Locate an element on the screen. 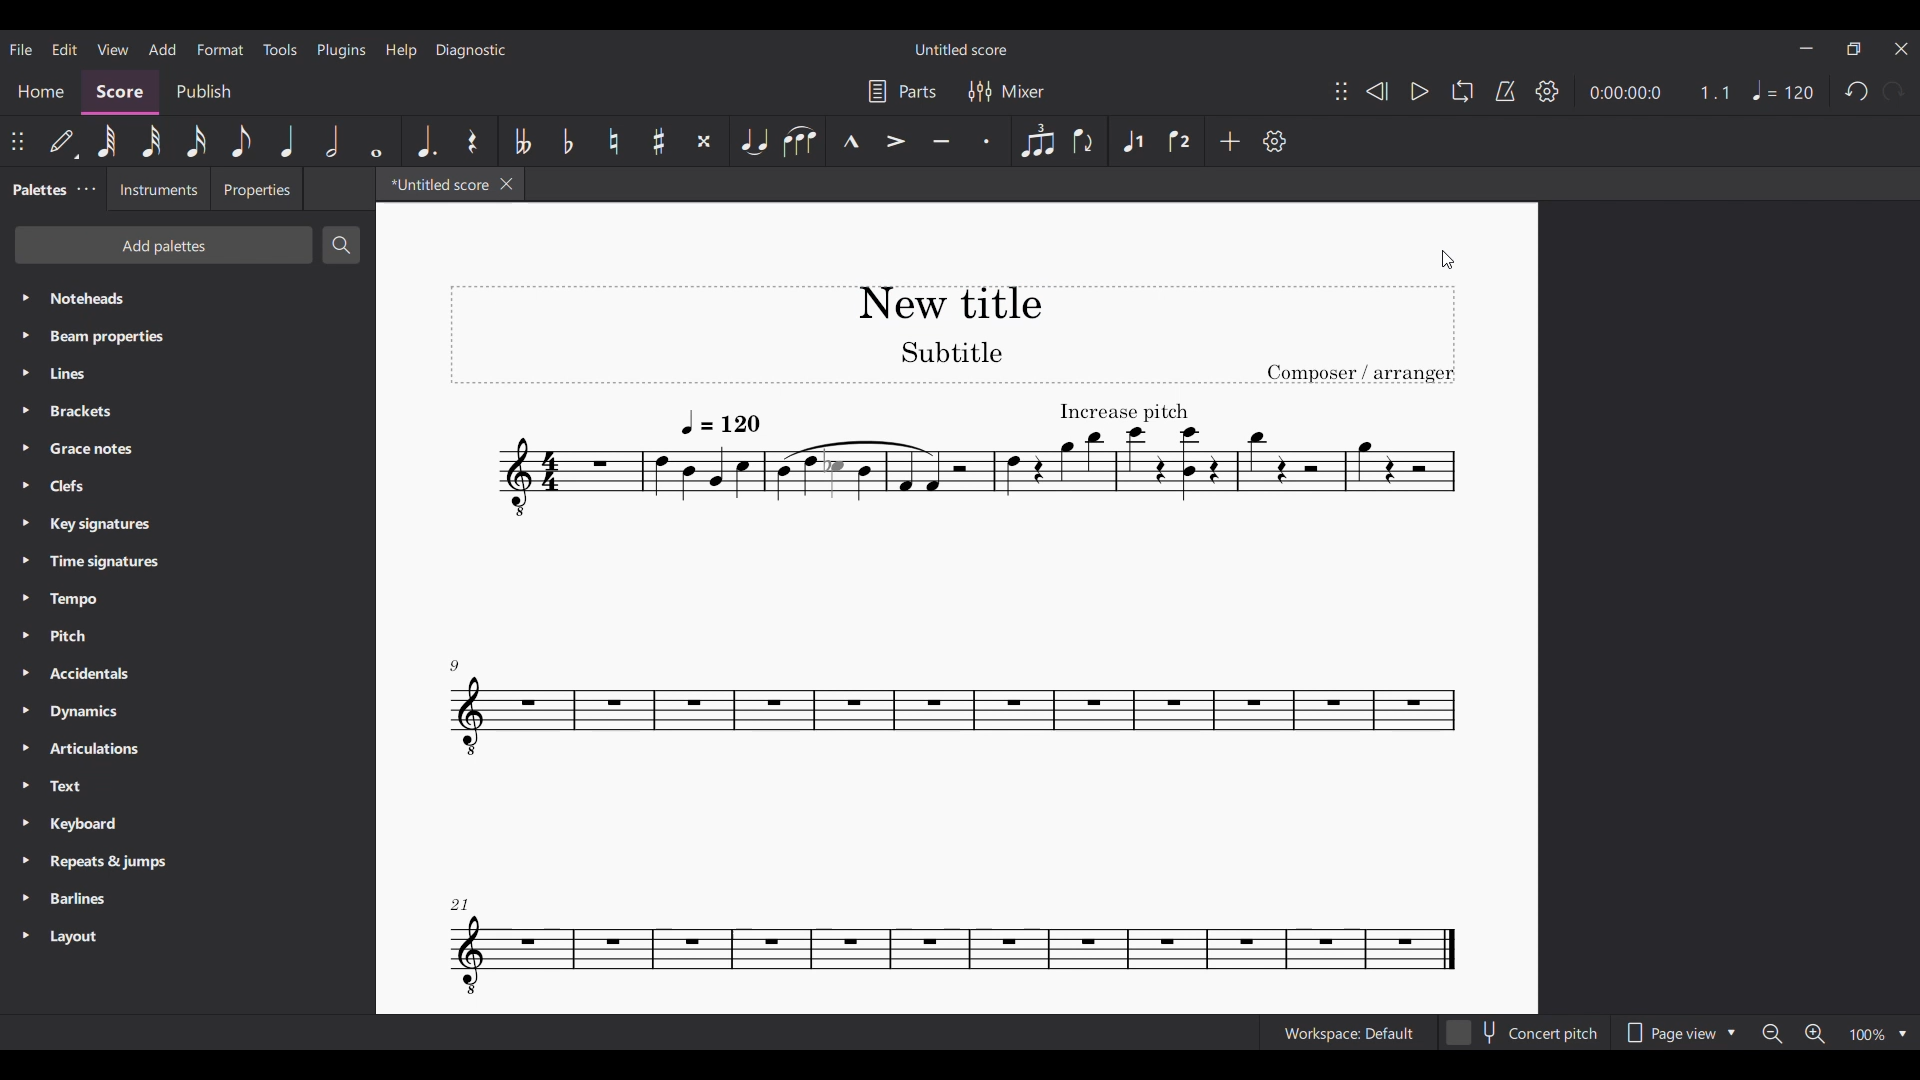 This screenshot has width=1920, height=1080. Add is located at coordinates (1230, 140).